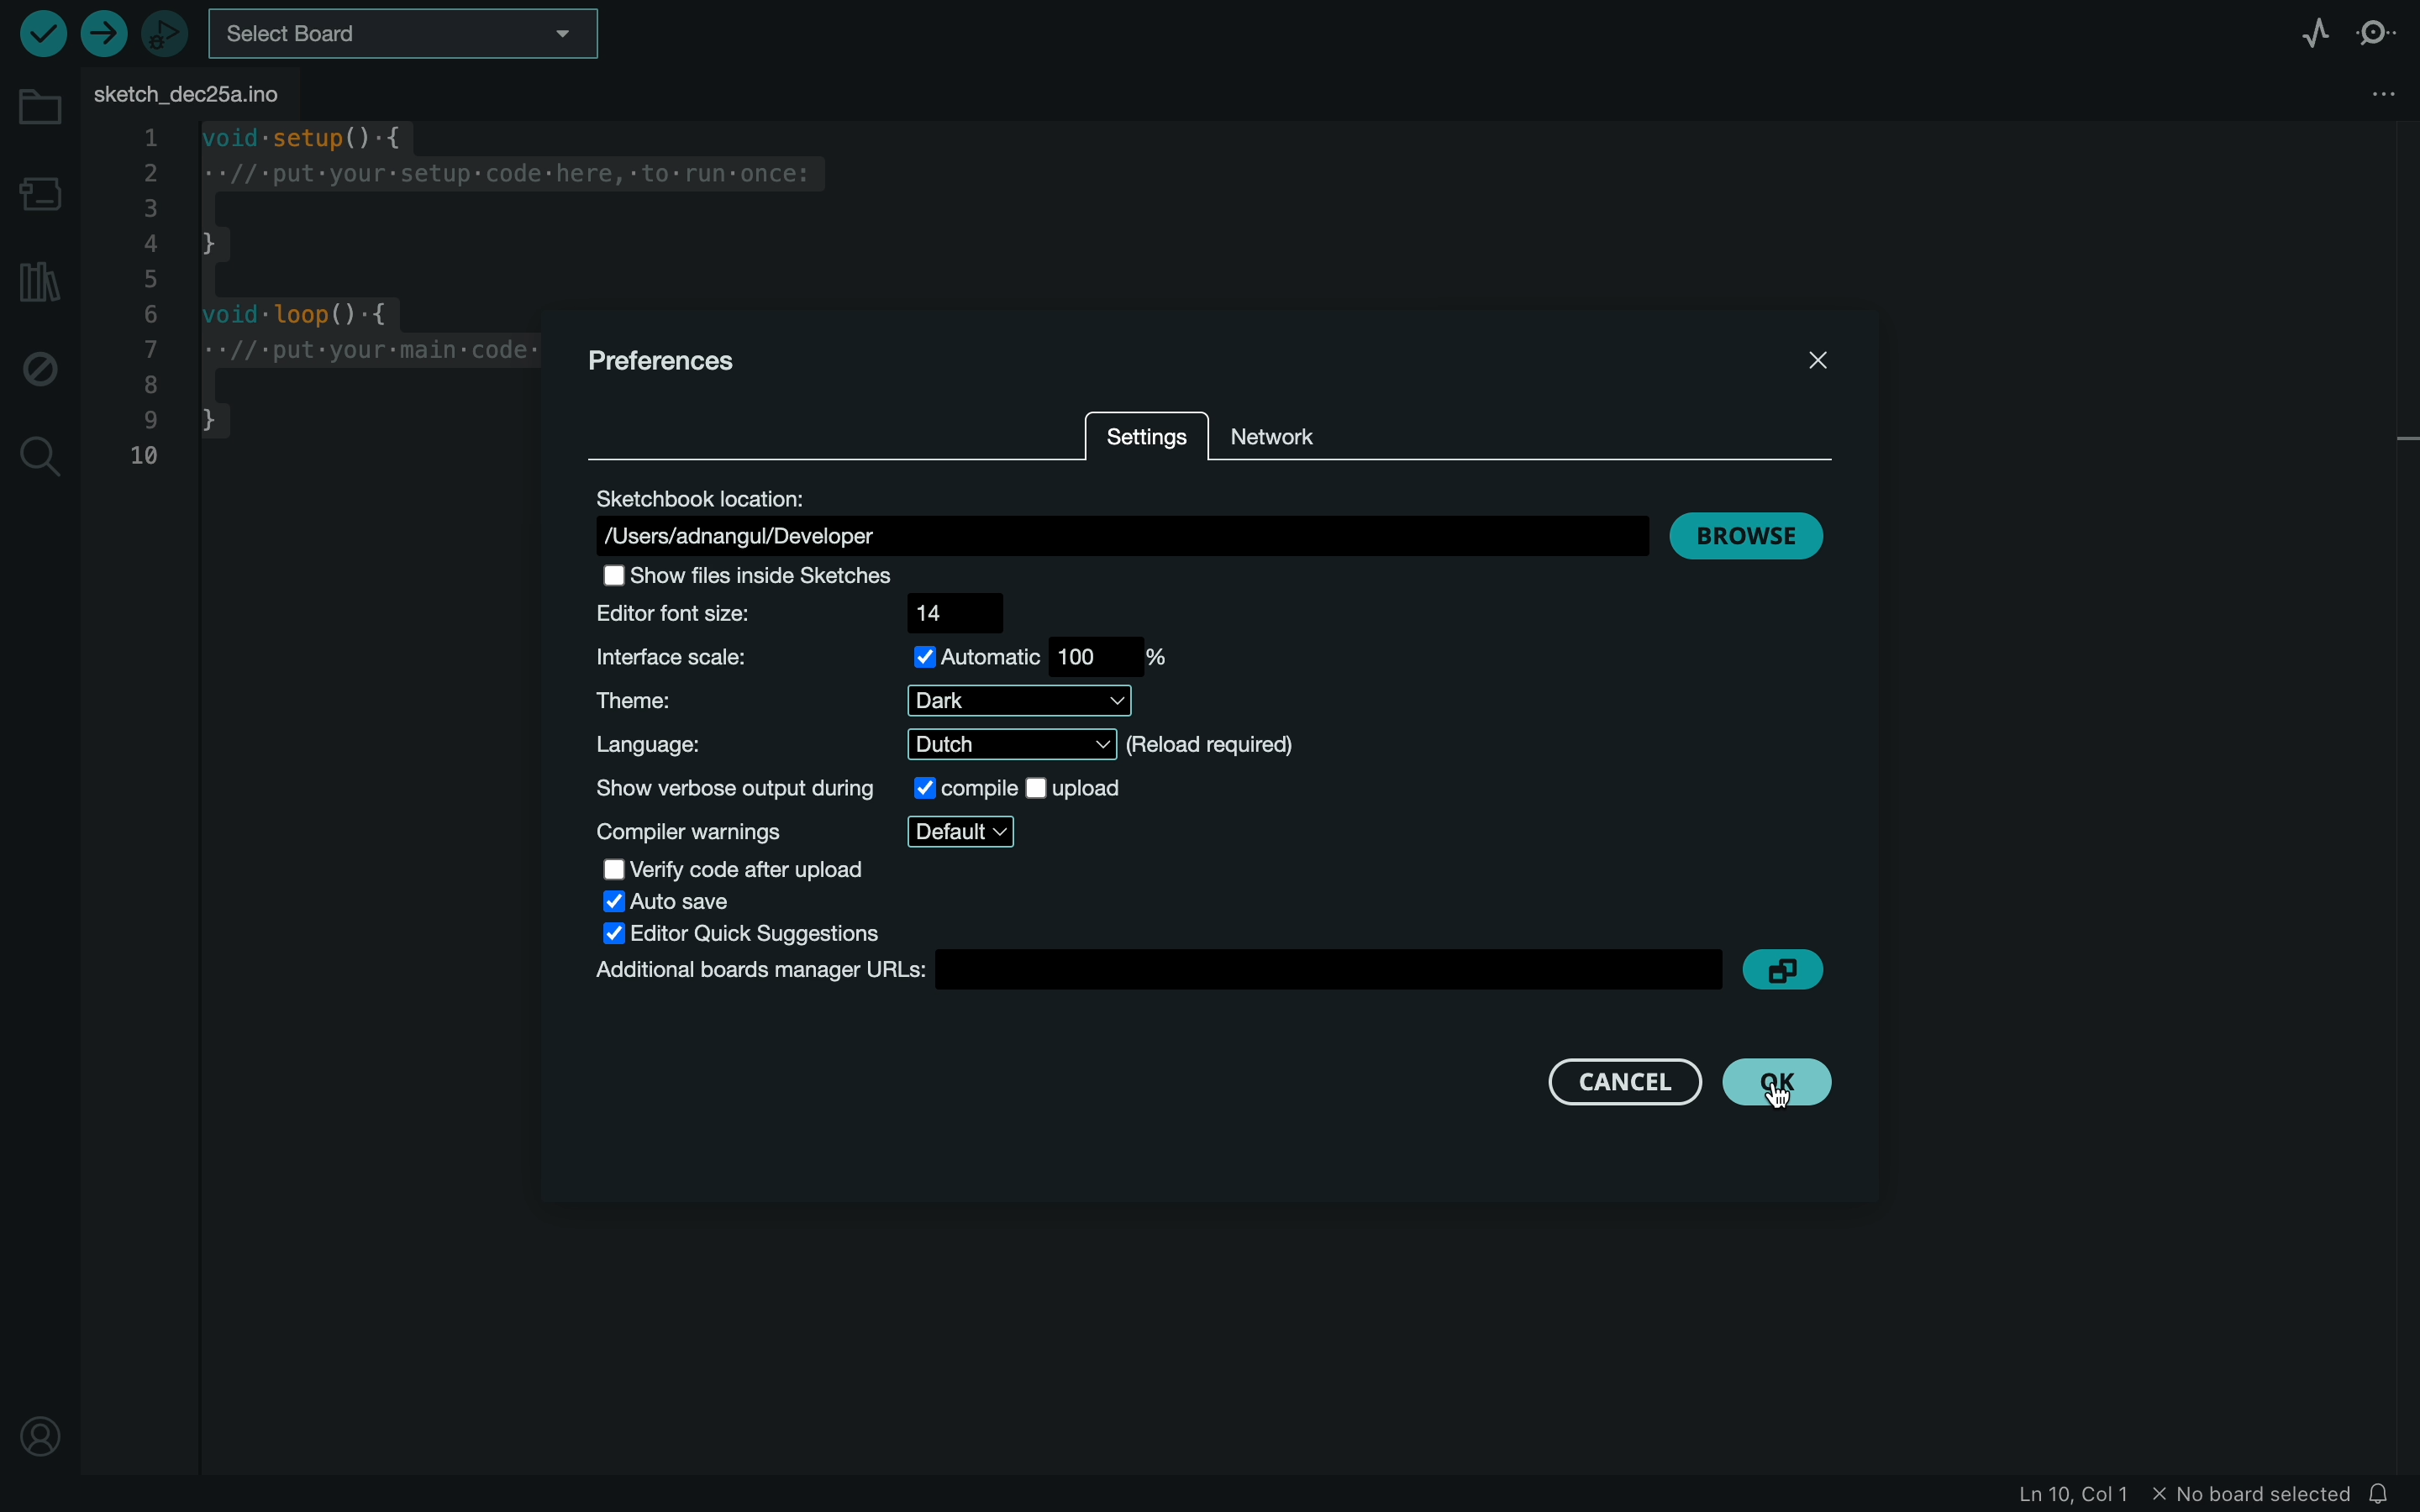 The height and width of the screenshot is (1512, 2420). Describe the element at coordinates (795, 613) in the screenshot. I see `editor  font  size` at that location.